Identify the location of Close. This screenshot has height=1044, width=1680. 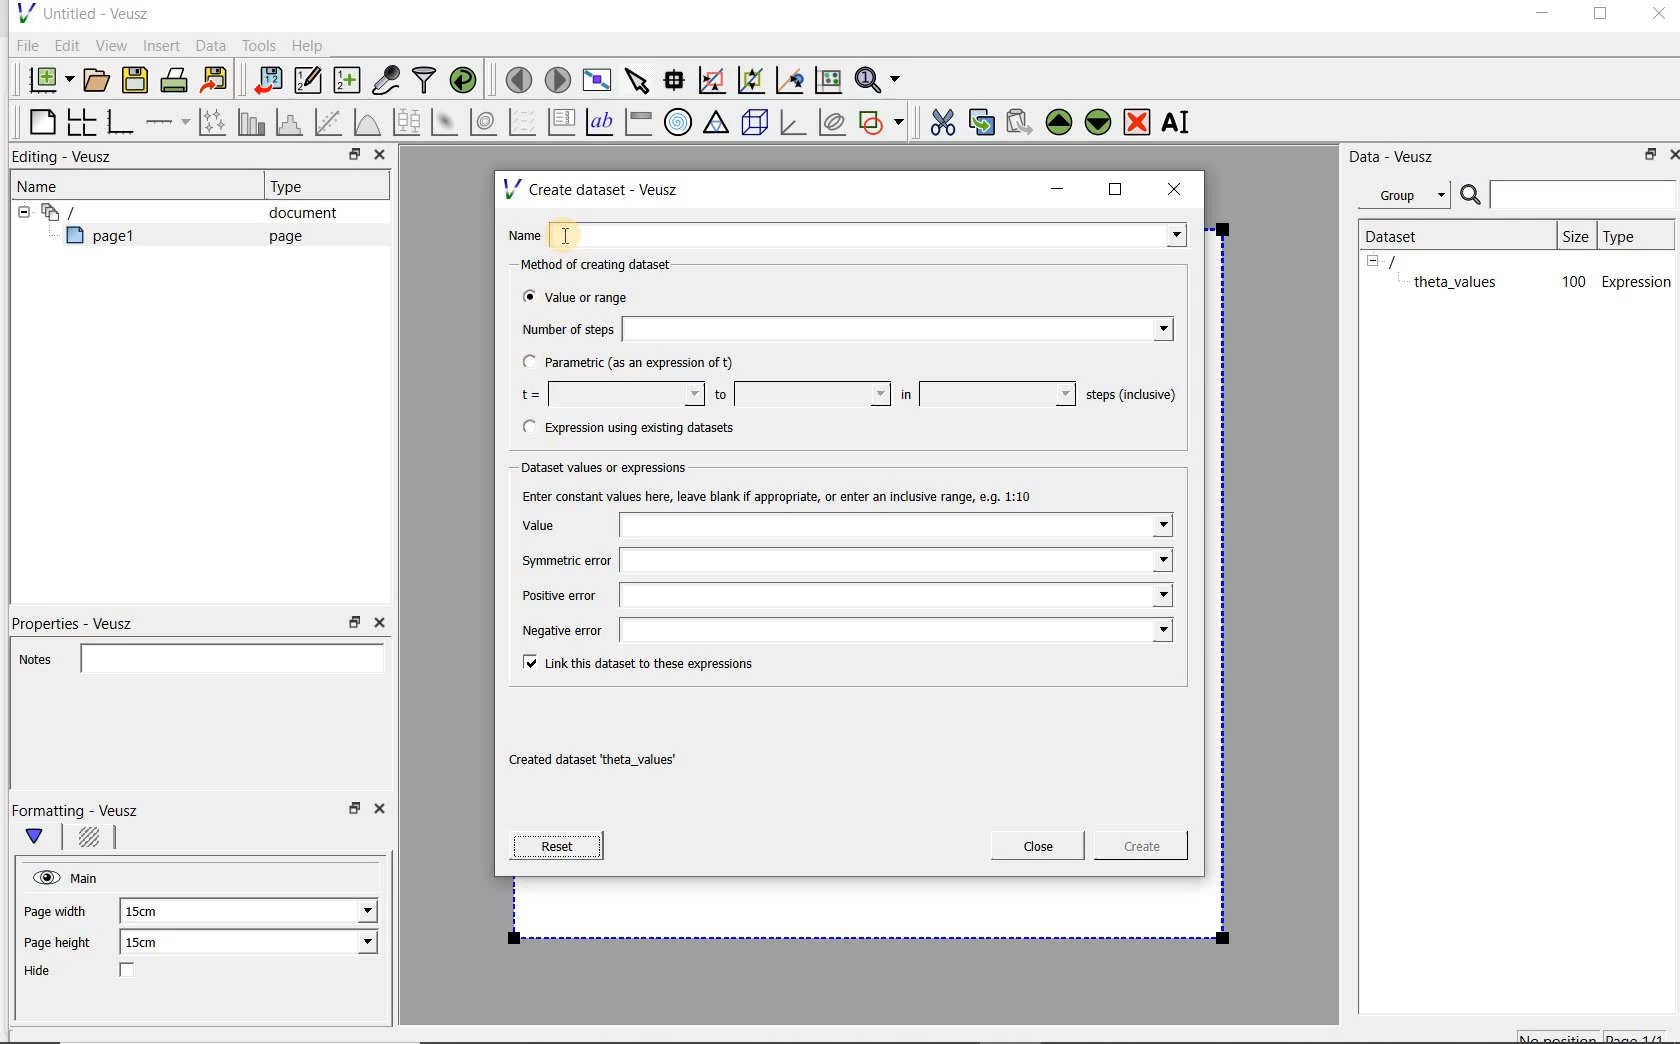
(1670, 153).